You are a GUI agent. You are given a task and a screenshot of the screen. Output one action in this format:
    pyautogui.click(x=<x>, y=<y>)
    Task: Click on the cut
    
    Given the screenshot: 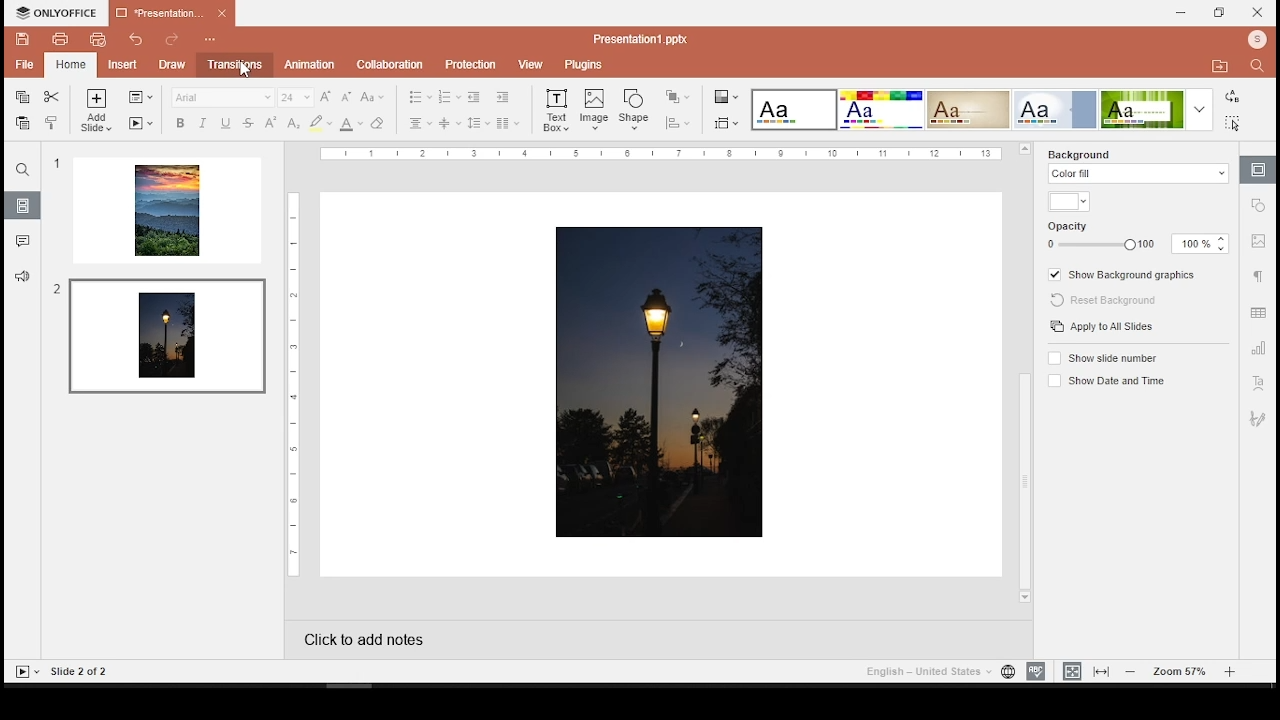 What is the action you would take?
    pyautogui.click(x=52, y=97)
    